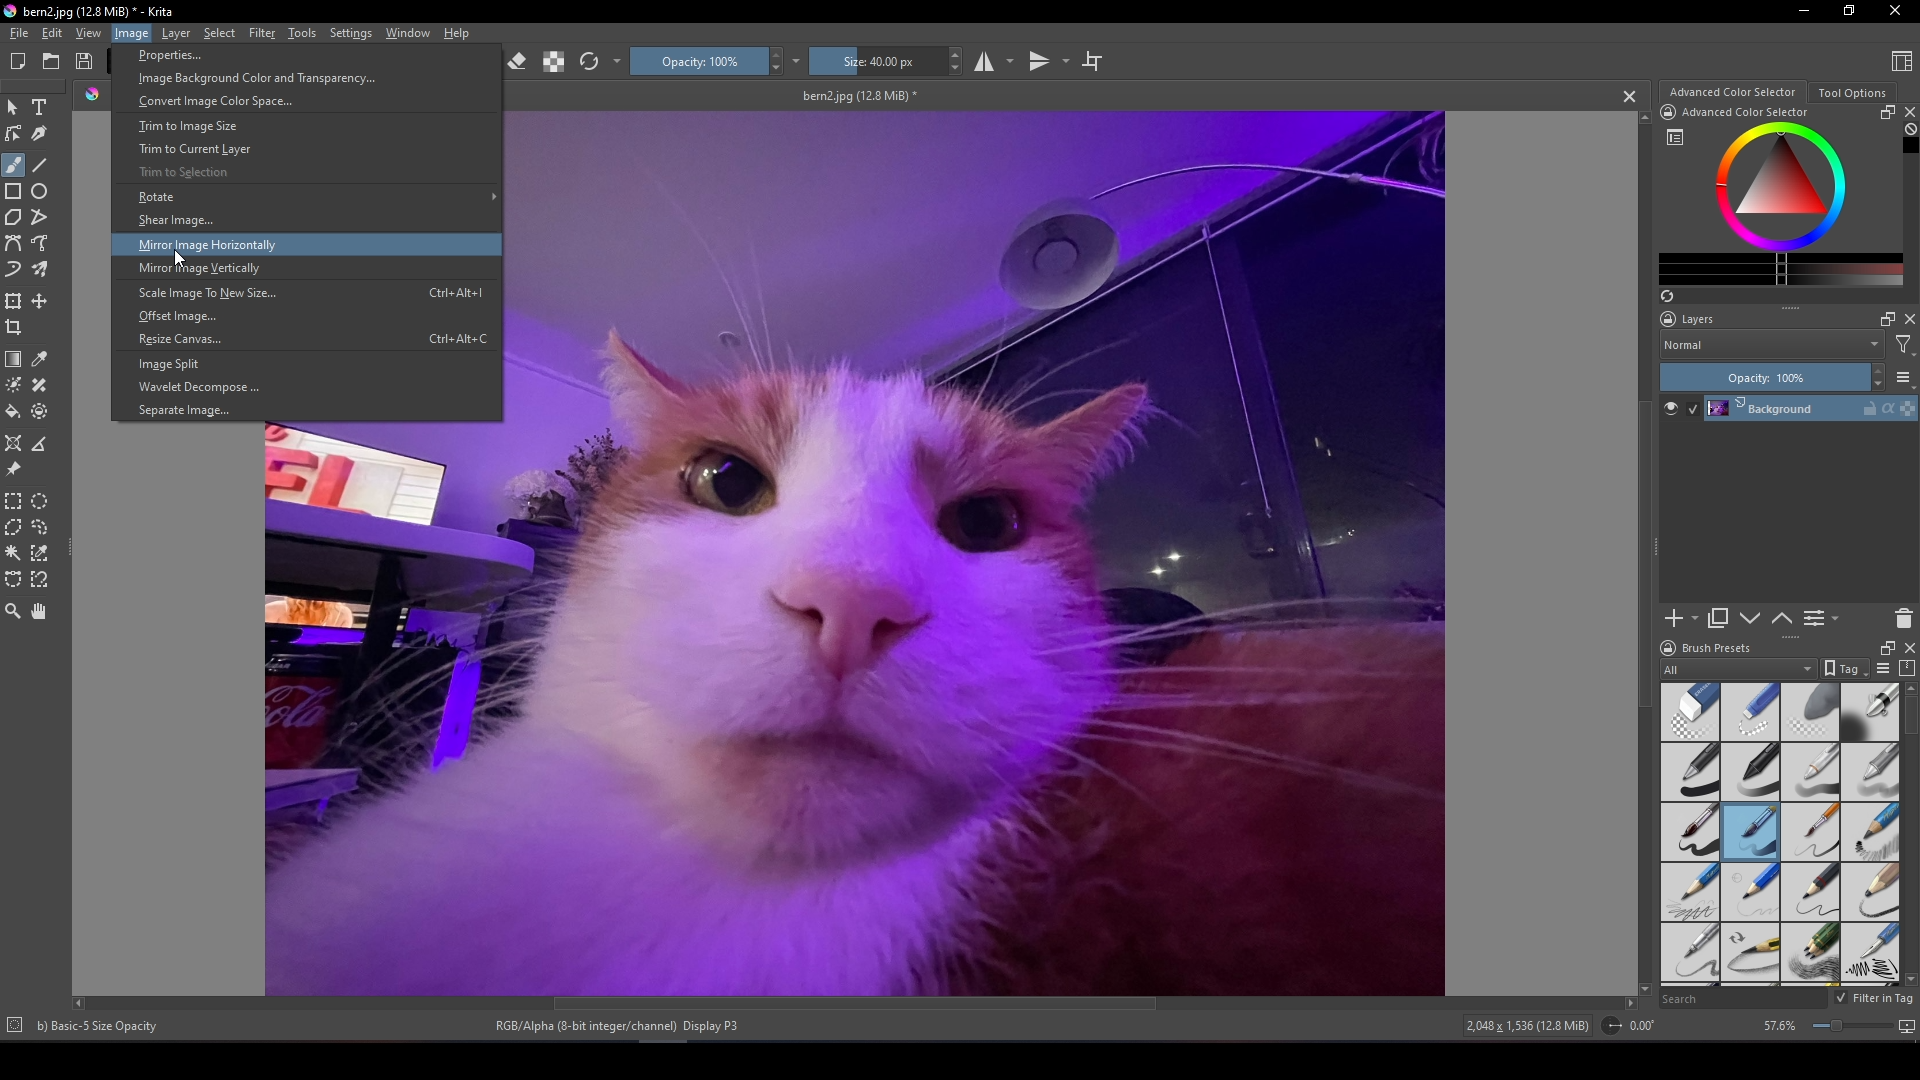 This screenshot has width=1920, height=1080. Describe the element at coordinates (1848, 670) in the screenshot. I see `Tag` at that location.